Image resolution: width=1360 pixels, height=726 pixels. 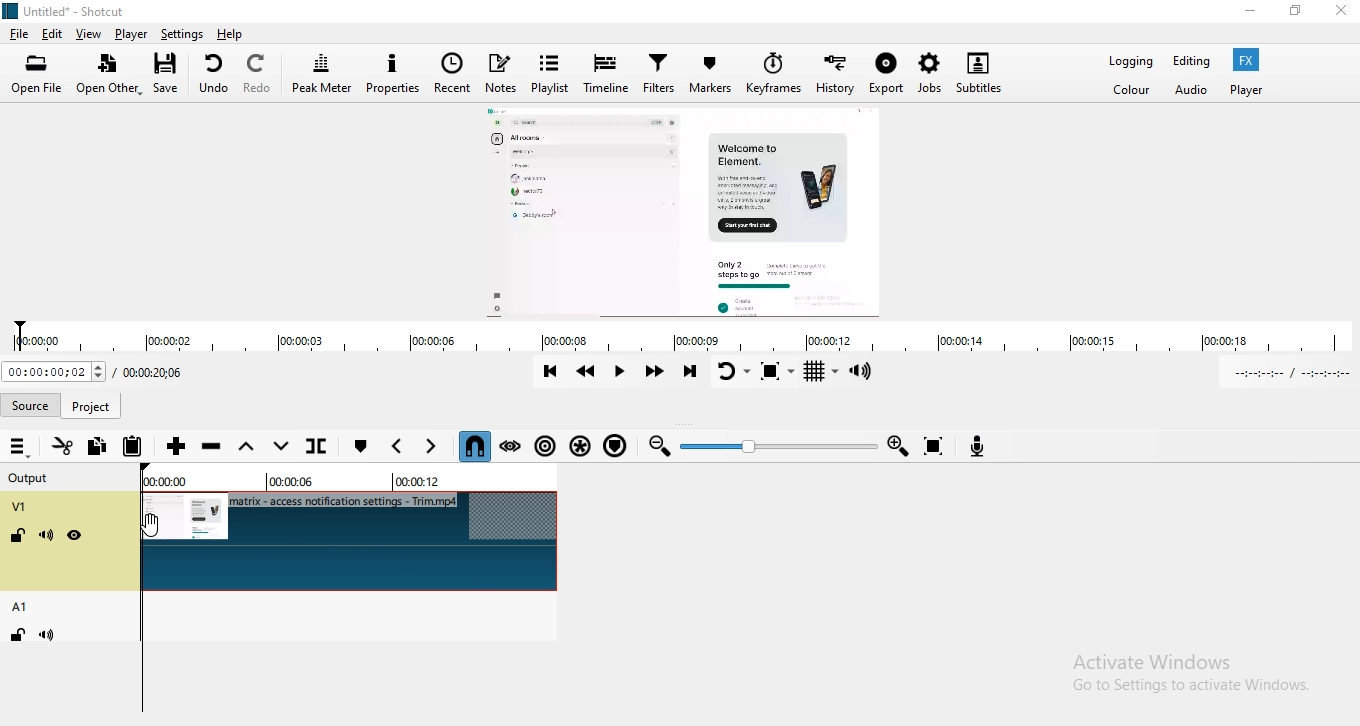 What do you see at coordinates (135, 447) in the screenshot?
I see `Paste ` at bounding box center [135, 447].